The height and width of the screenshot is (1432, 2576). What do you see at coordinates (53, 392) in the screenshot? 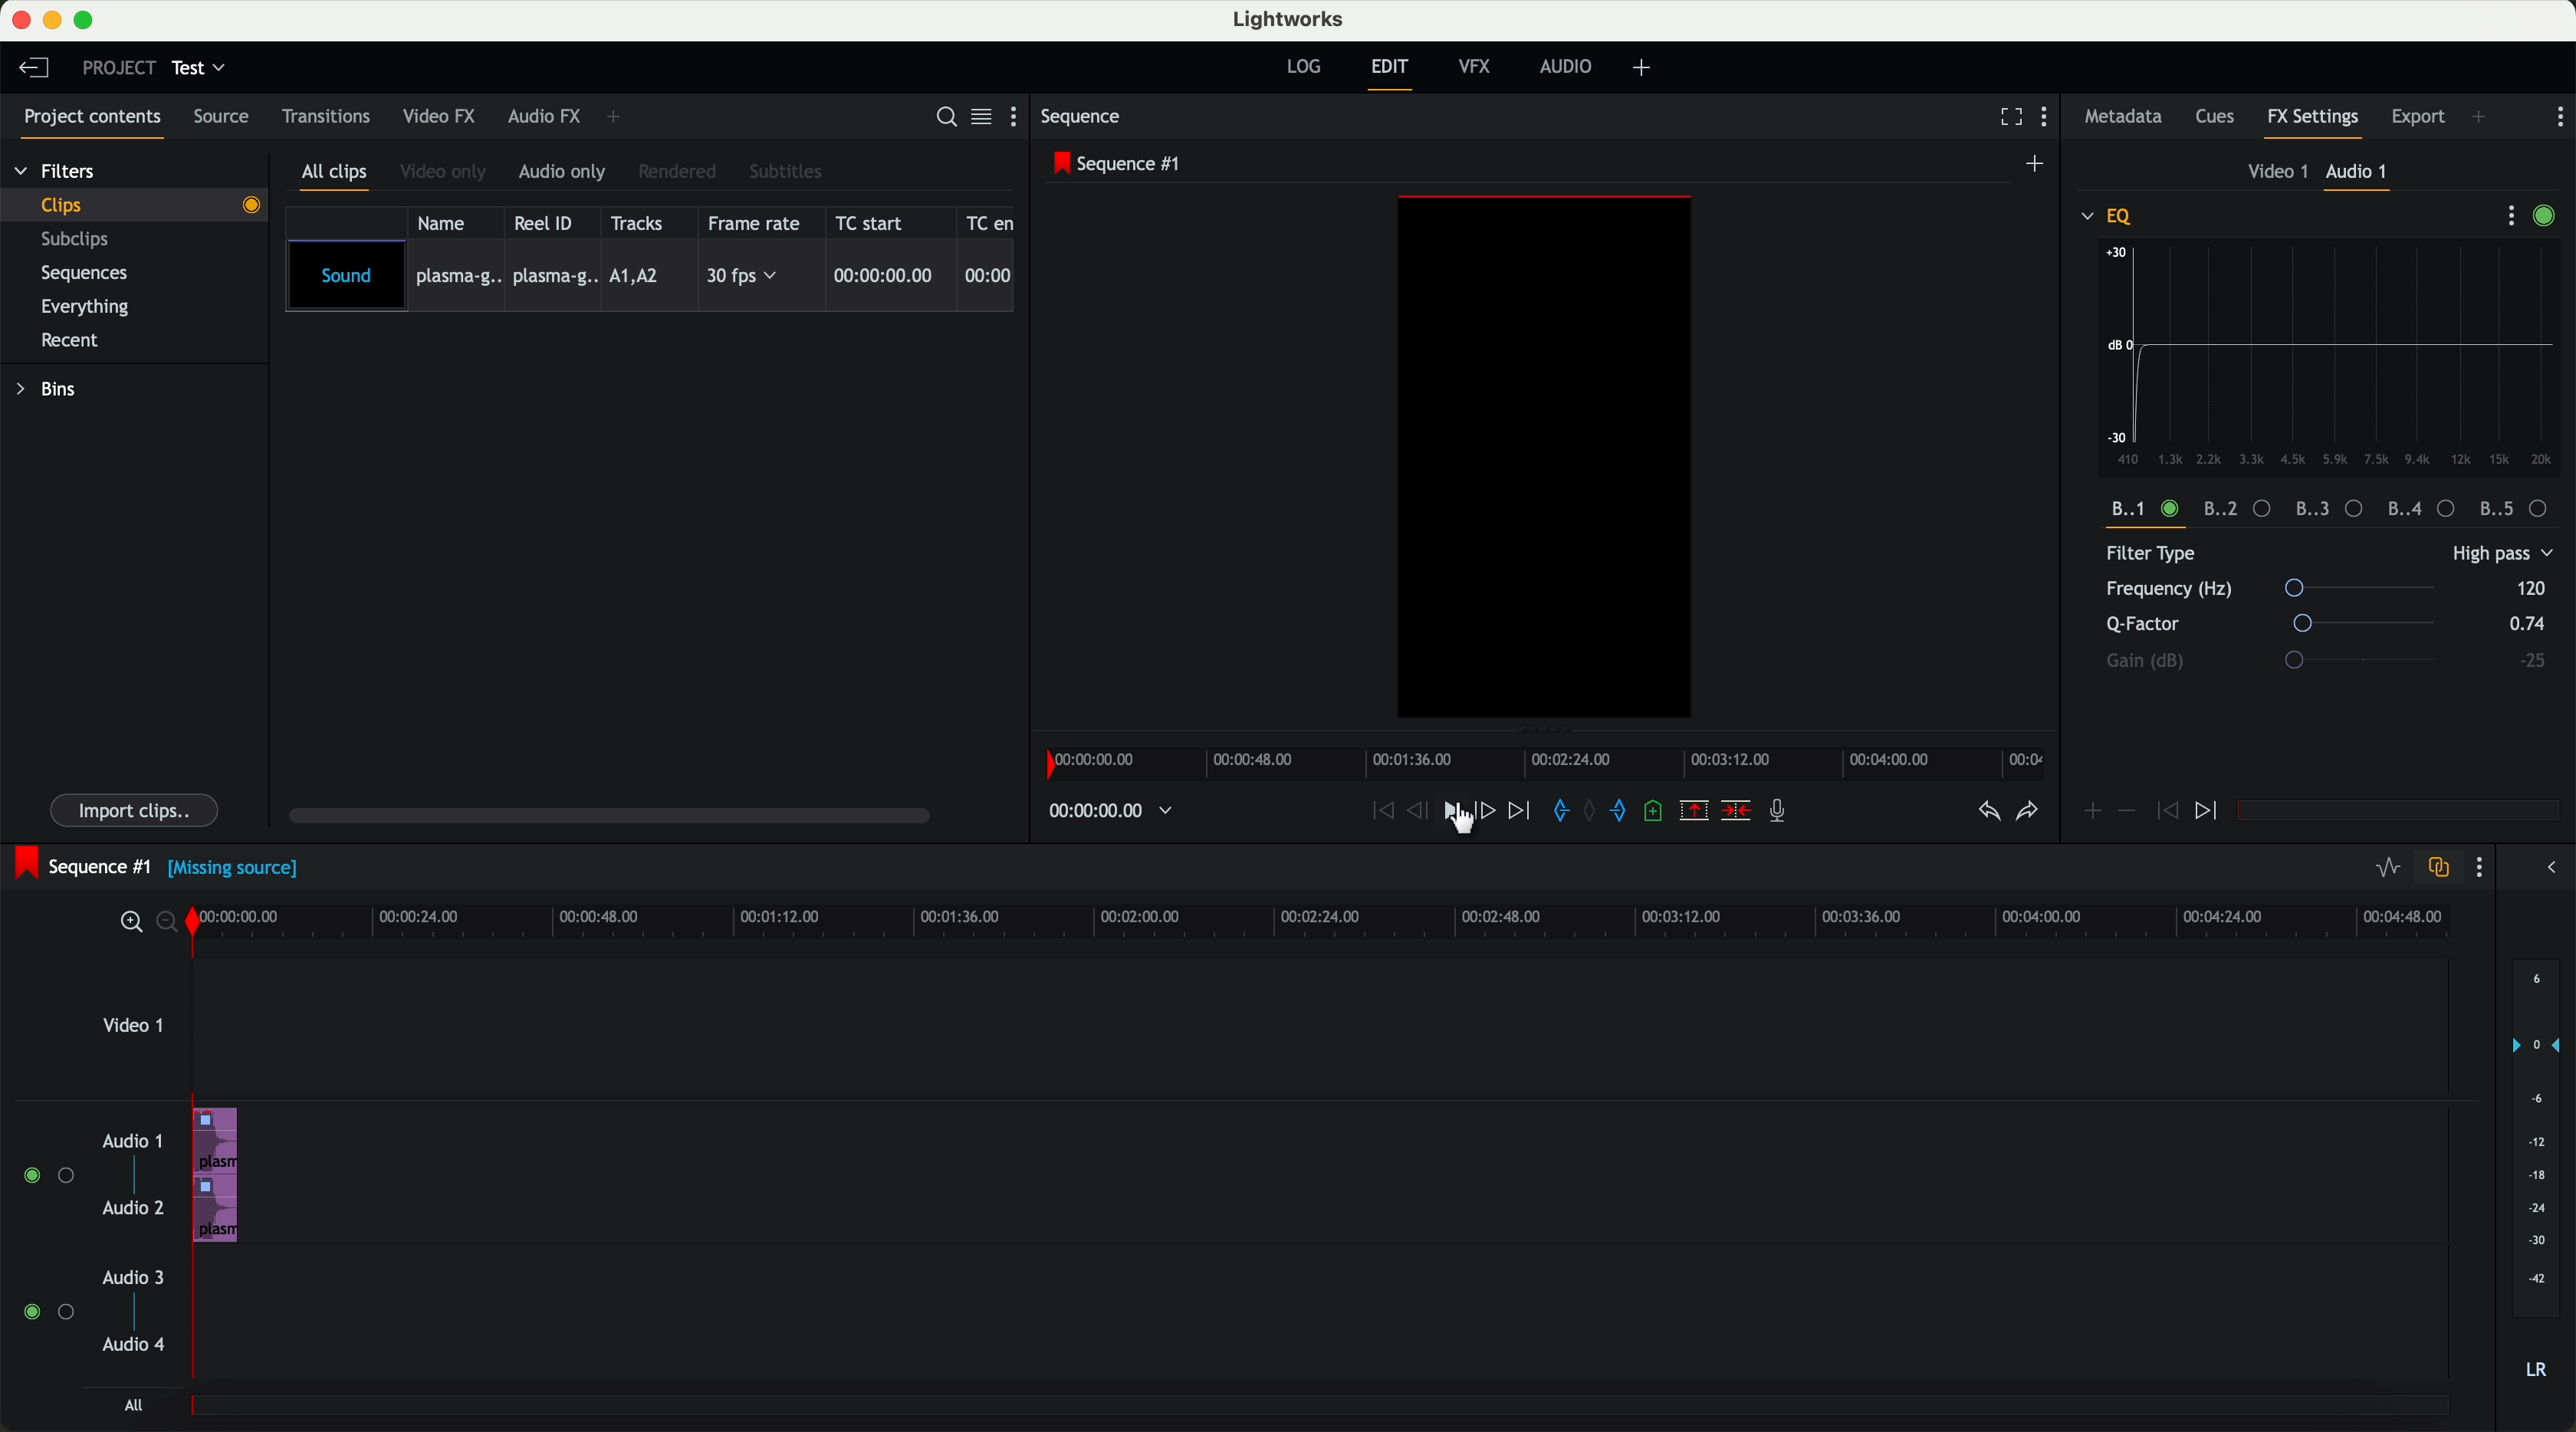
I see `bins tab` at bounding box center [53, 392].